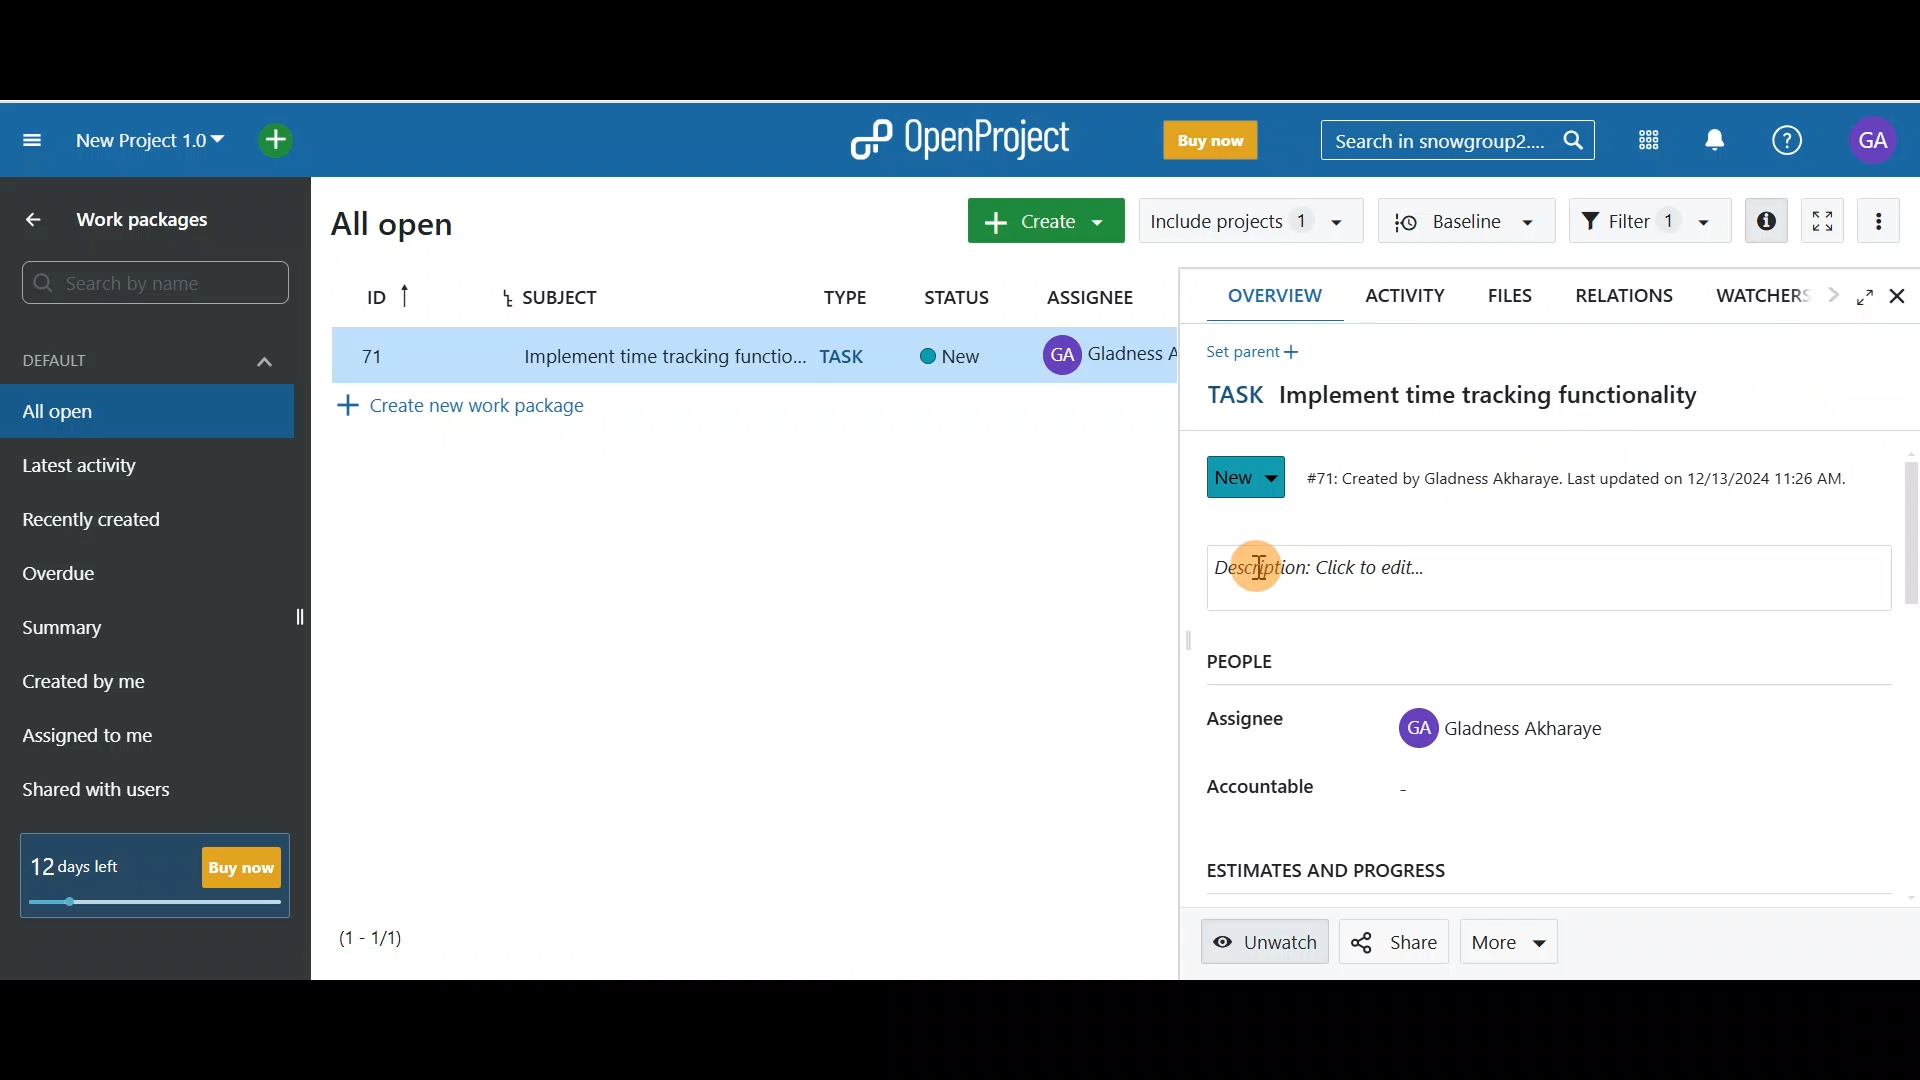  I want to click on progress bar, so click(158, 904).